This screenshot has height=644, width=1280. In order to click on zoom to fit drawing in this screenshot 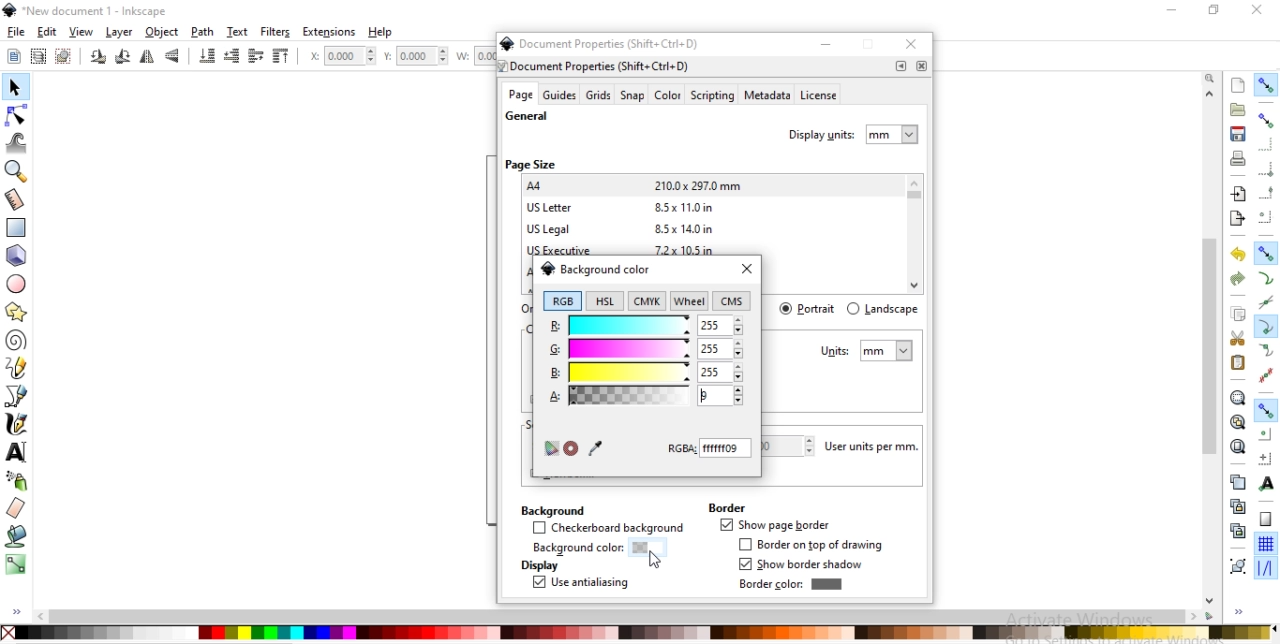, I will do `click(1237, 423)`.